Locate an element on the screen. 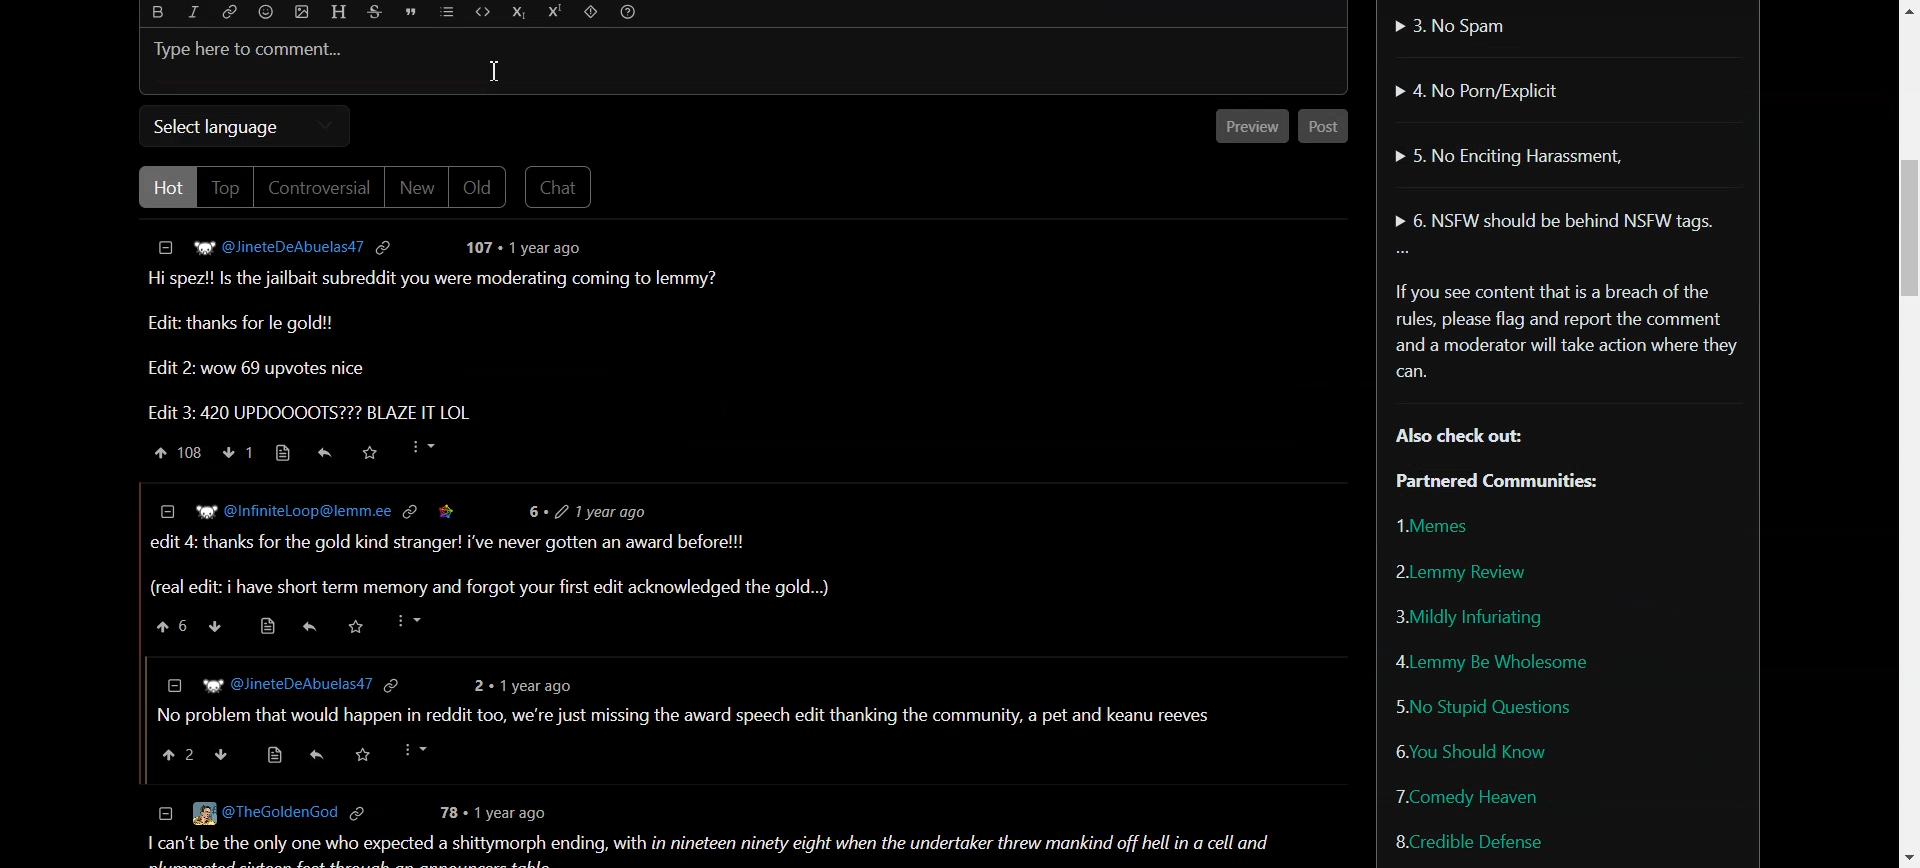 The height and width of the screenshot is (868, 1920). 2 + 1year ago is located at coordinates (528, 686).